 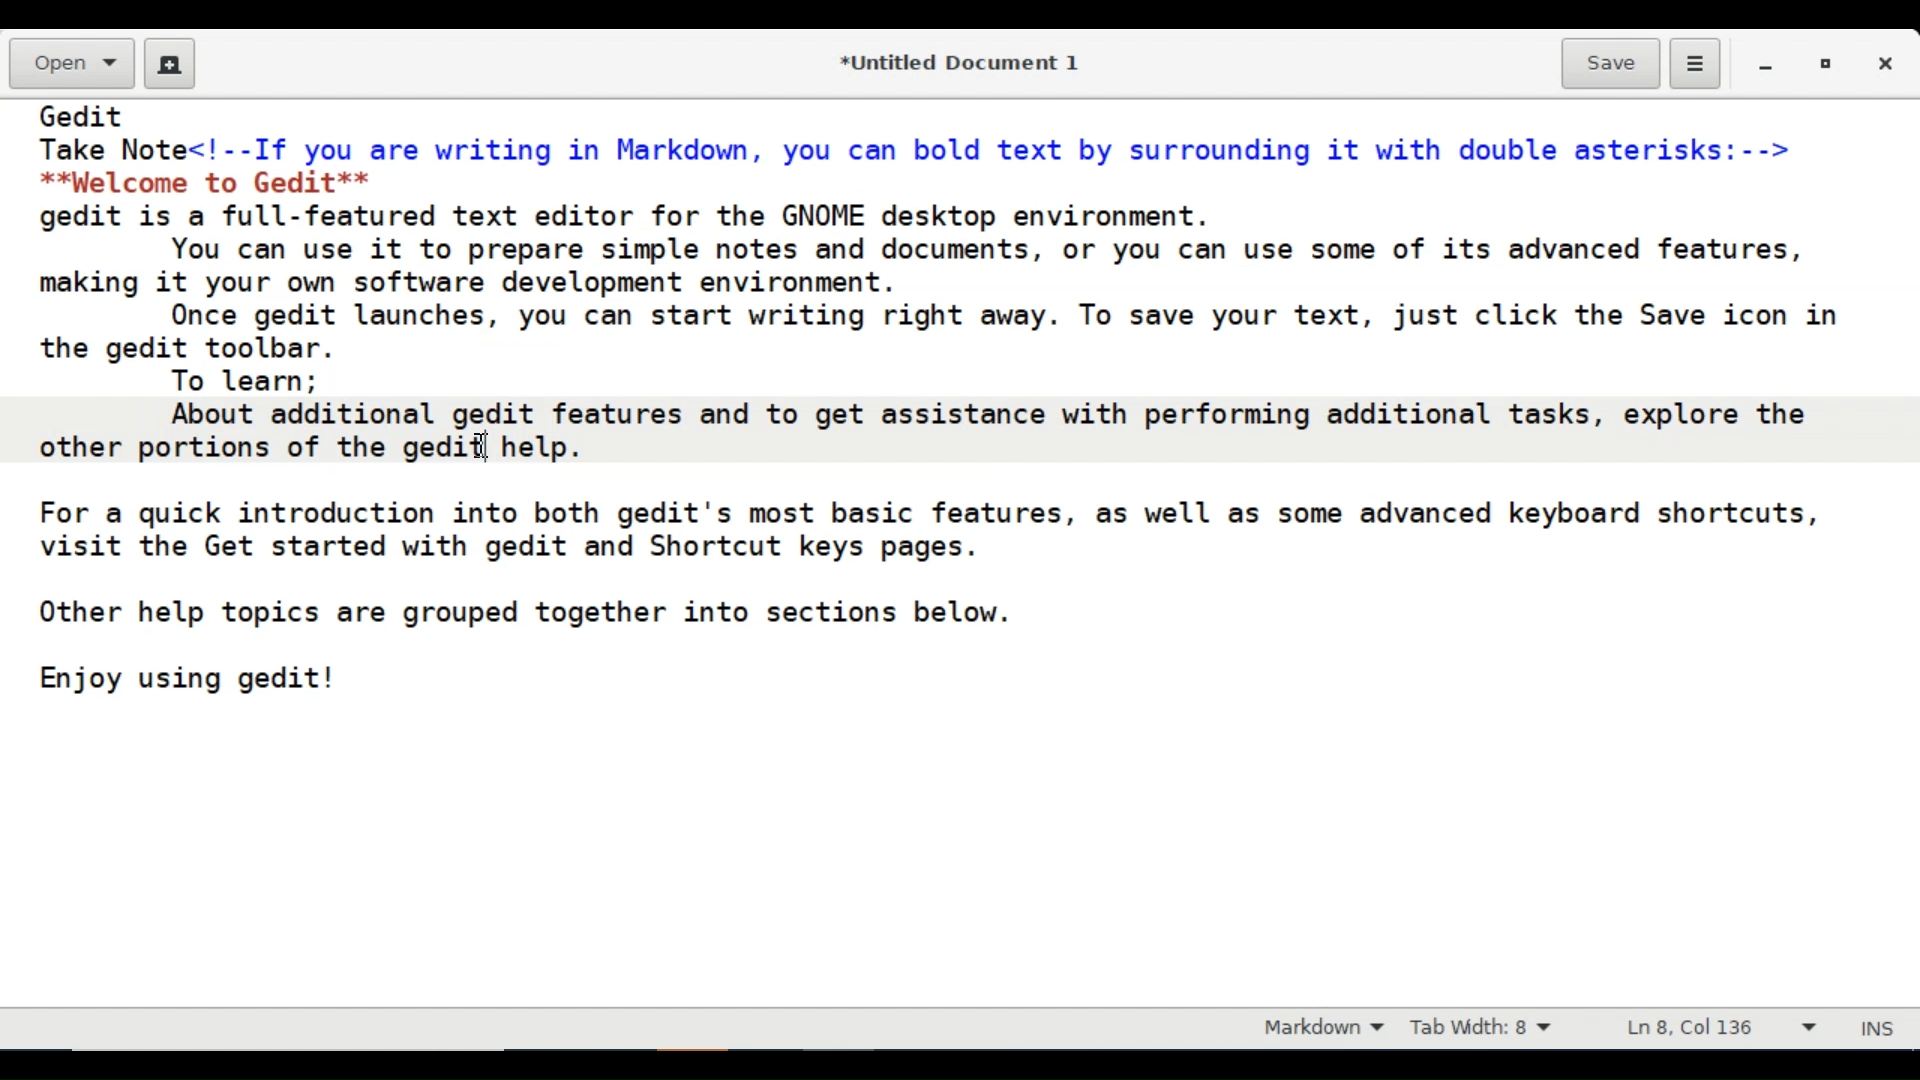 I want to click on Gedit Take Note<!--If you are writing in Markdown, you can bold text by surrounding it with double asterisks:--> **Welcome to Gedit** gedit is a full-featured text editor for the GNOME desktop environment. You can use it to prepare simple notes and documents, or you can use some of its advanced features, making it your own software development environment, so click(x=959, y=554).